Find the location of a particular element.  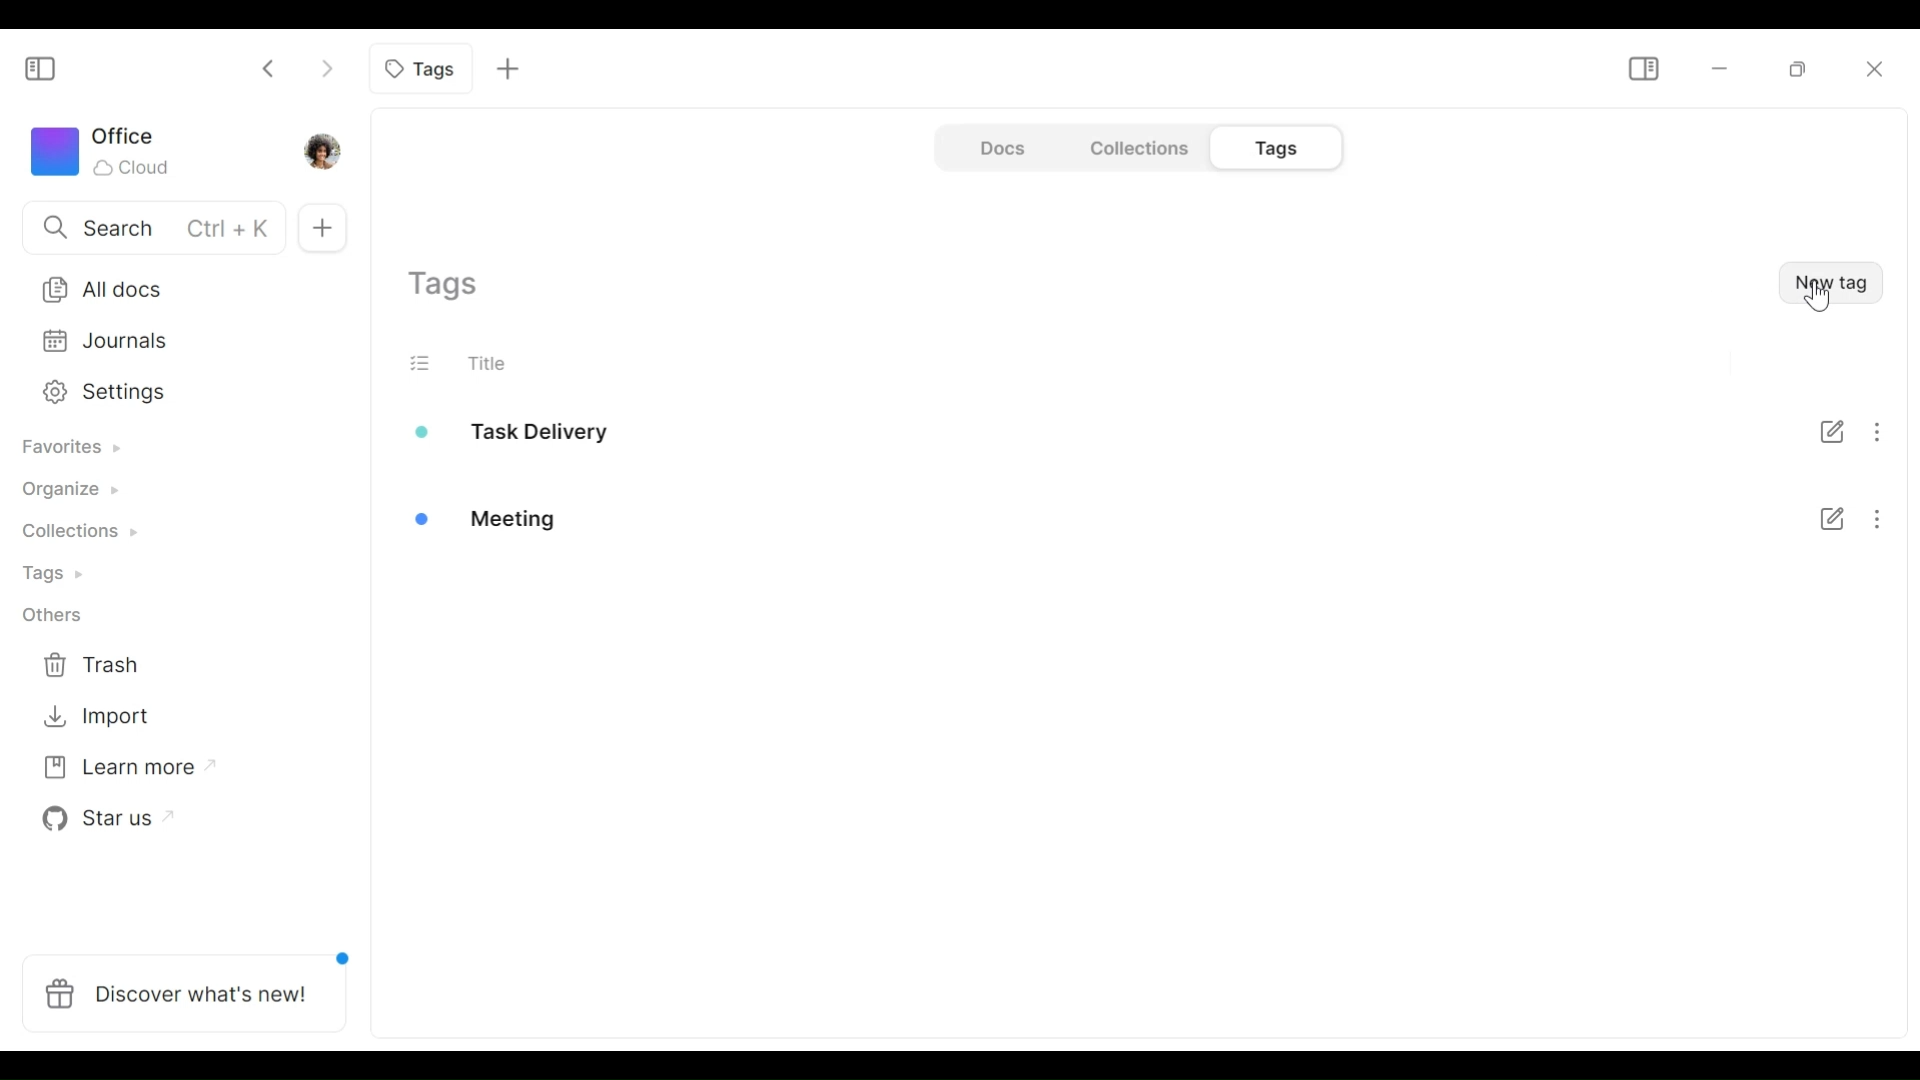

Checklist is located at coordinates (1824, 475).